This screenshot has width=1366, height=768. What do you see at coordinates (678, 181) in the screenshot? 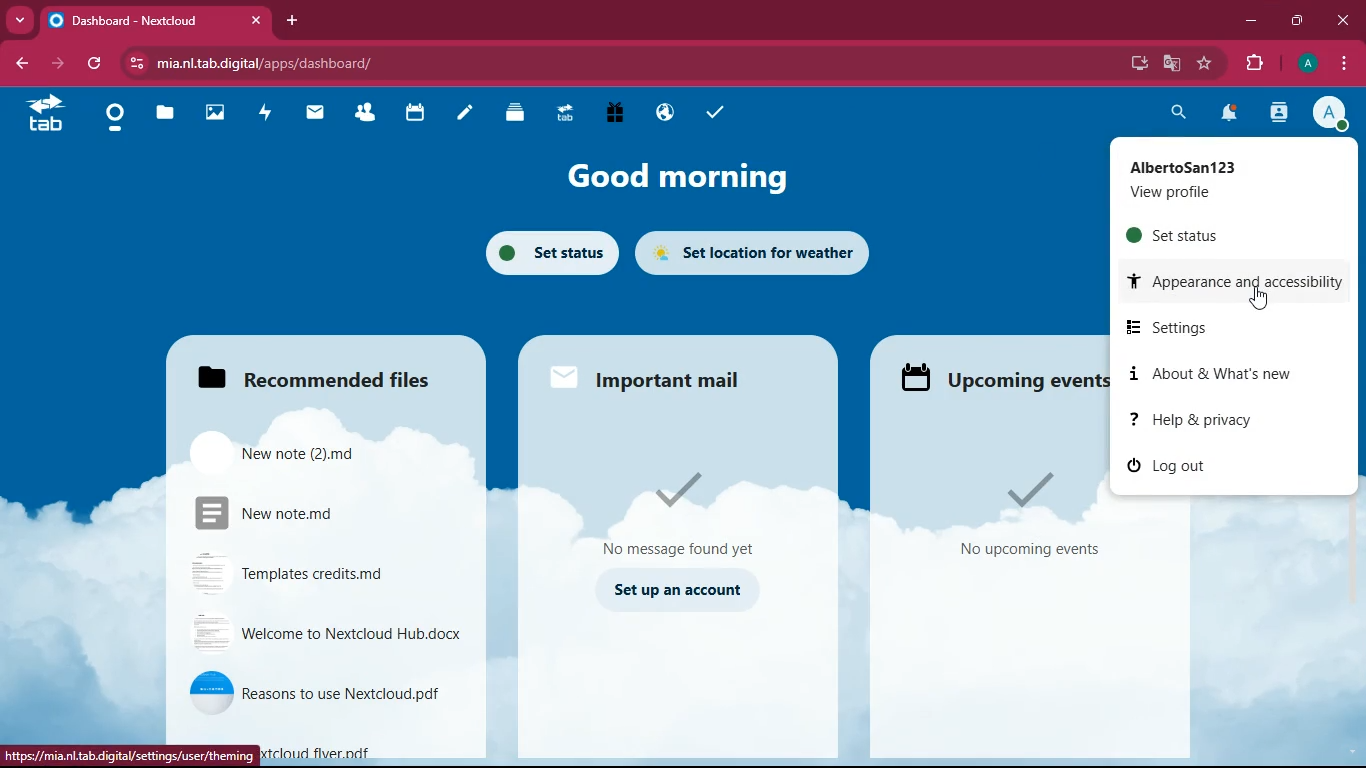
I see `good morning` at bounding box center [678, 181].